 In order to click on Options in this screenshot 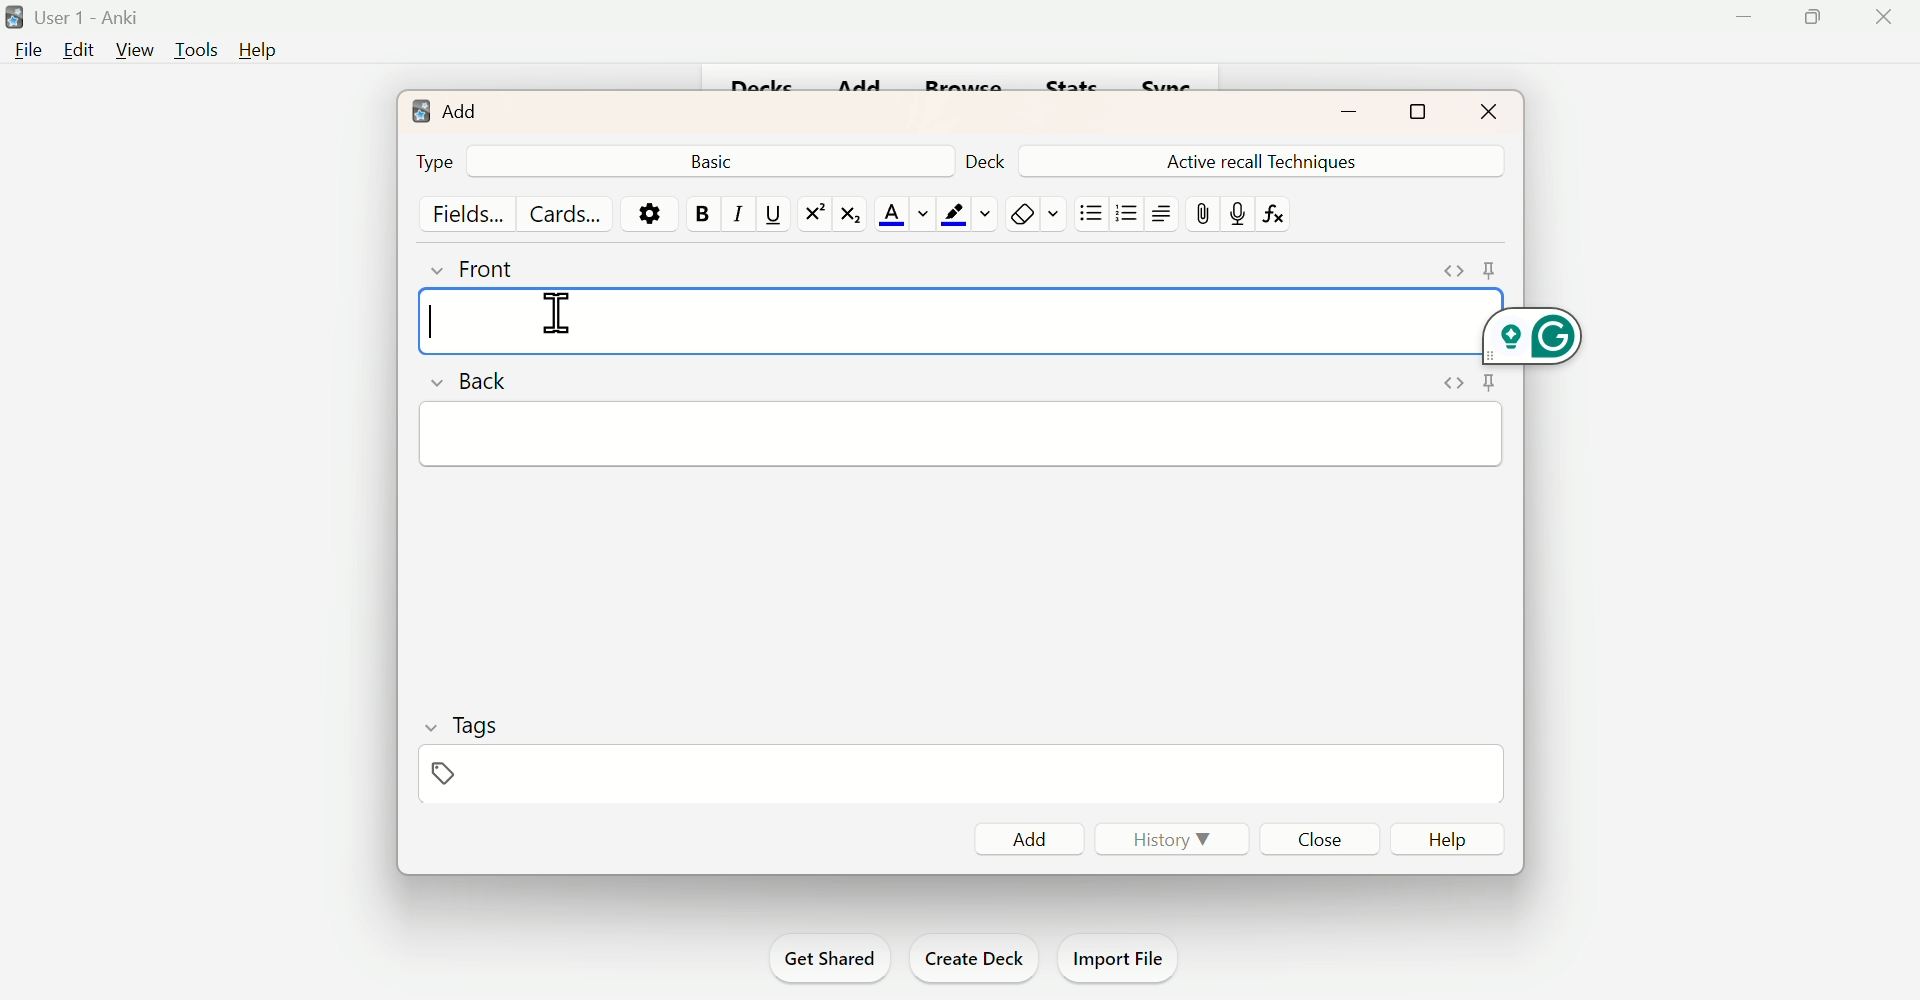, I will do `click(652, 212)`.